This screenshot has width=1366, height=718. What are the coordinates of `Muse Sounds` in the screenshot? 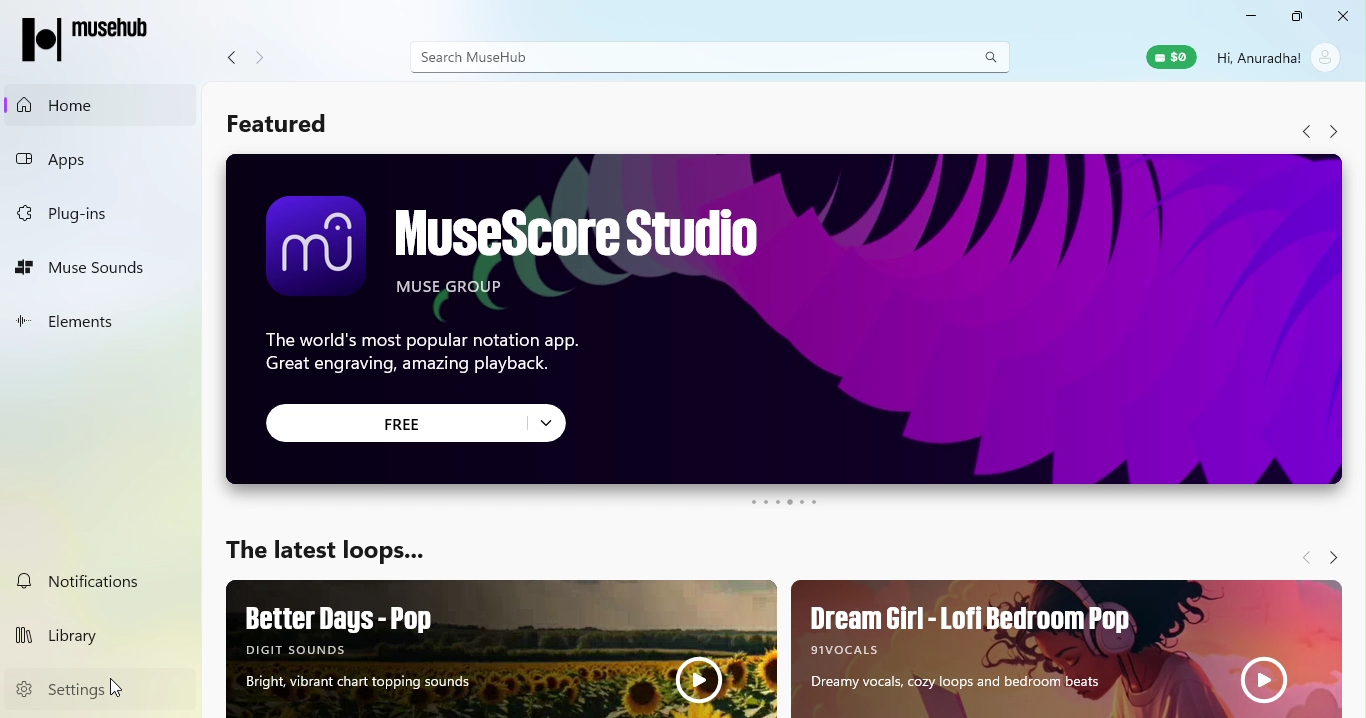 It's located at (88, 264).